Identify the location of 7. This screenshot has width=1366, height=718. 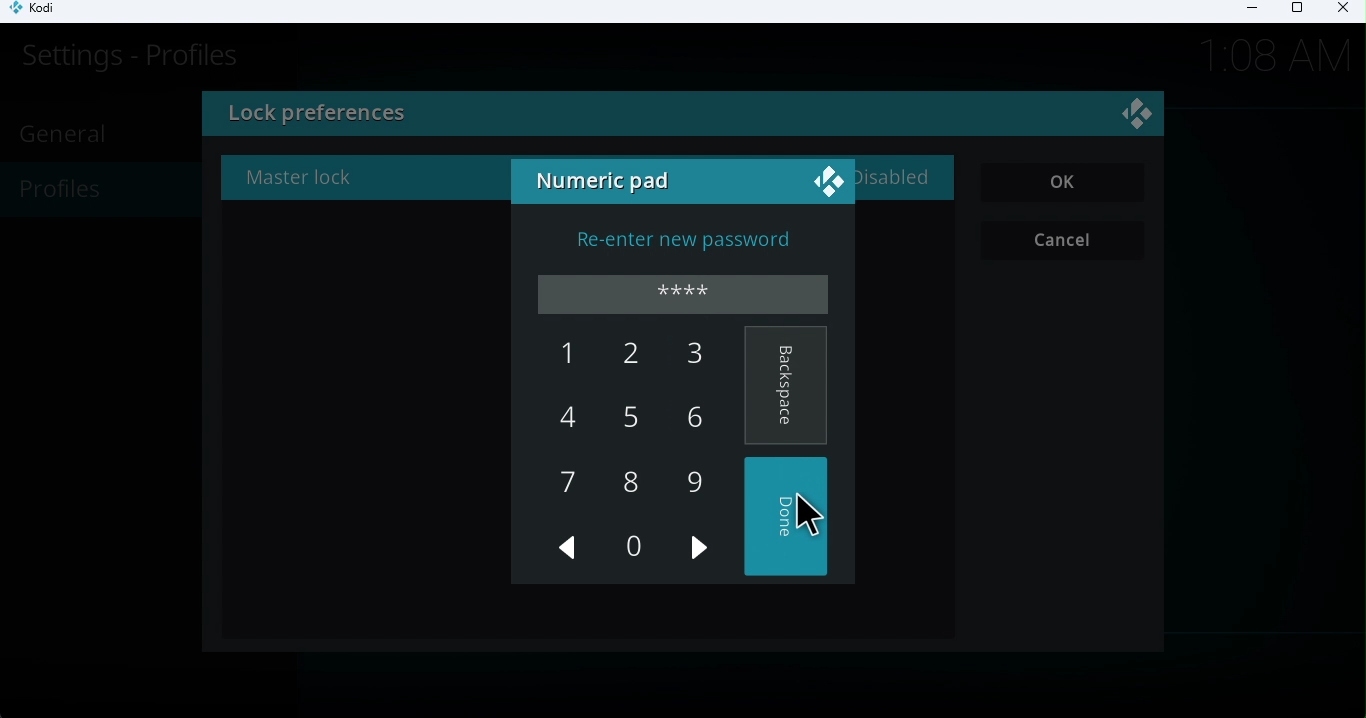
(569, 486).